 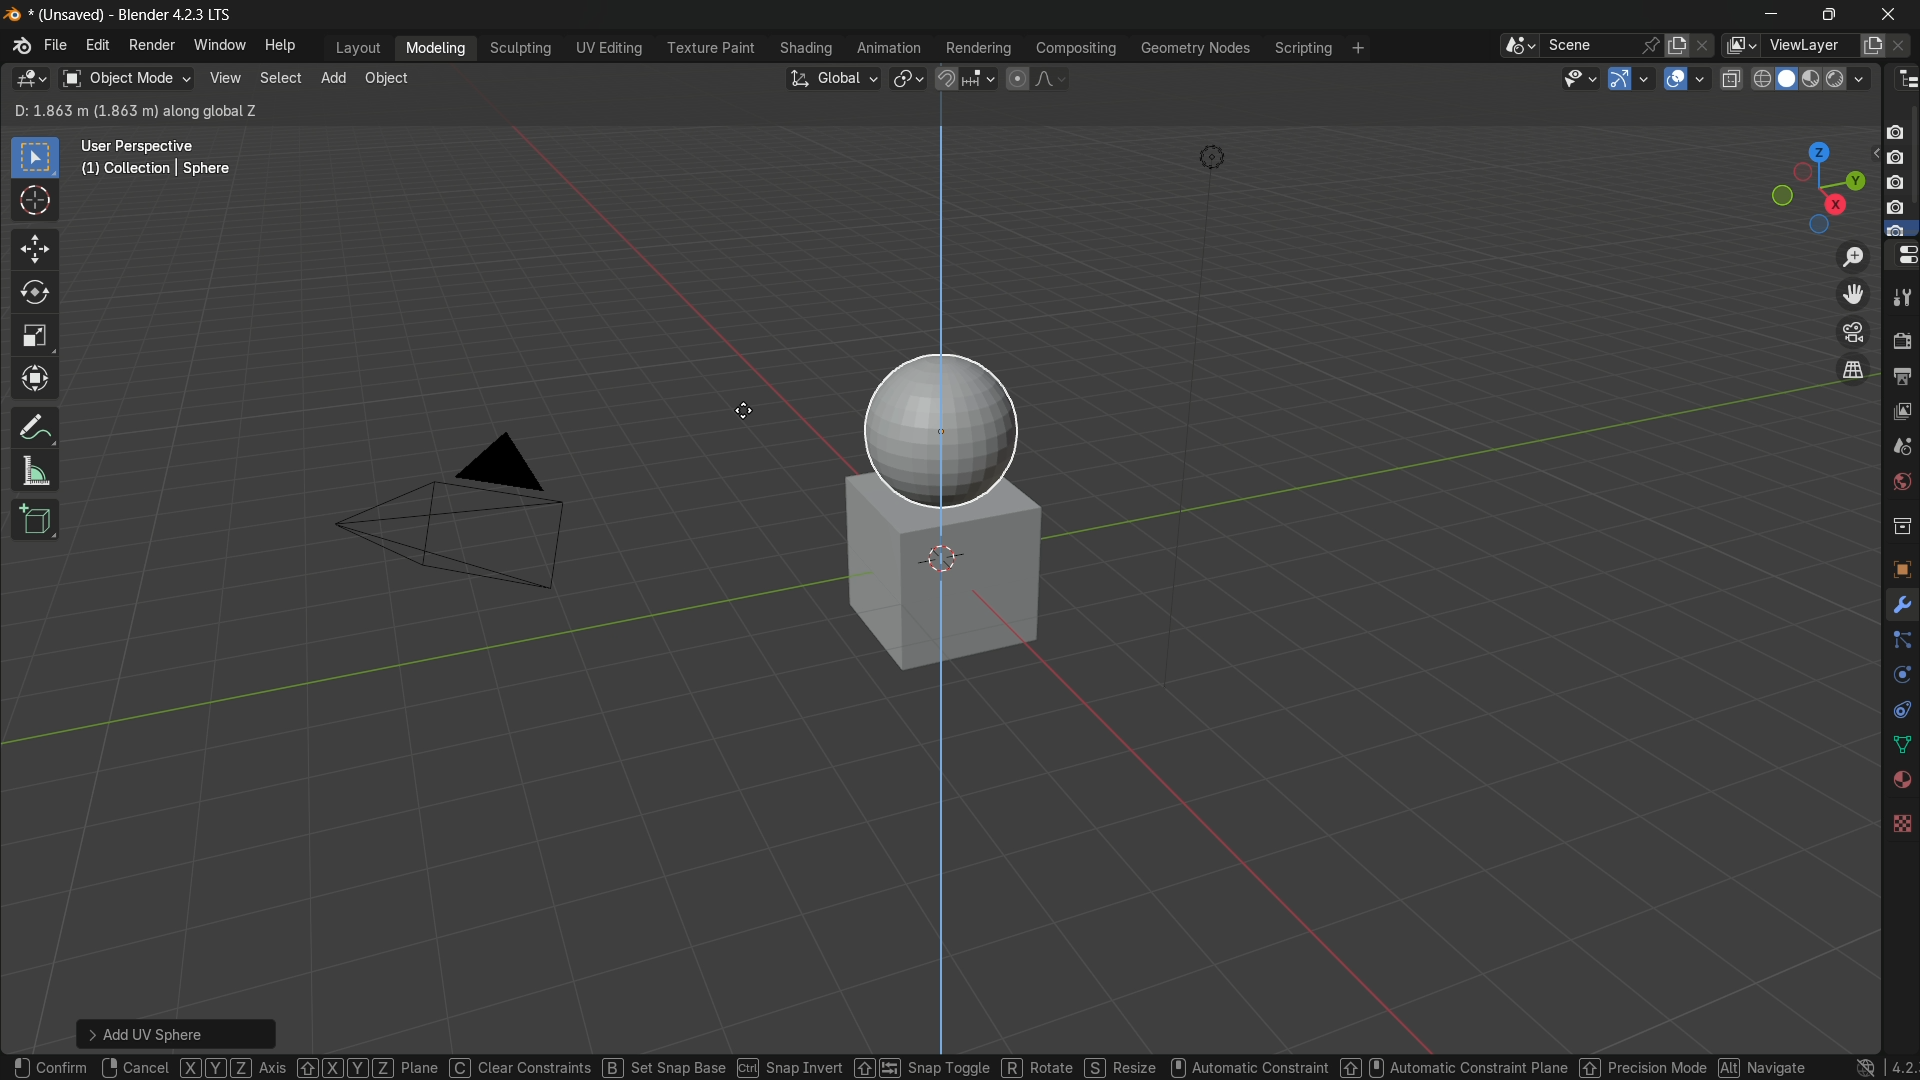 What do you see at coordinates (73, 110) in the screenshot?
I see `subtract existing selection` at bounding box center [73, 110].